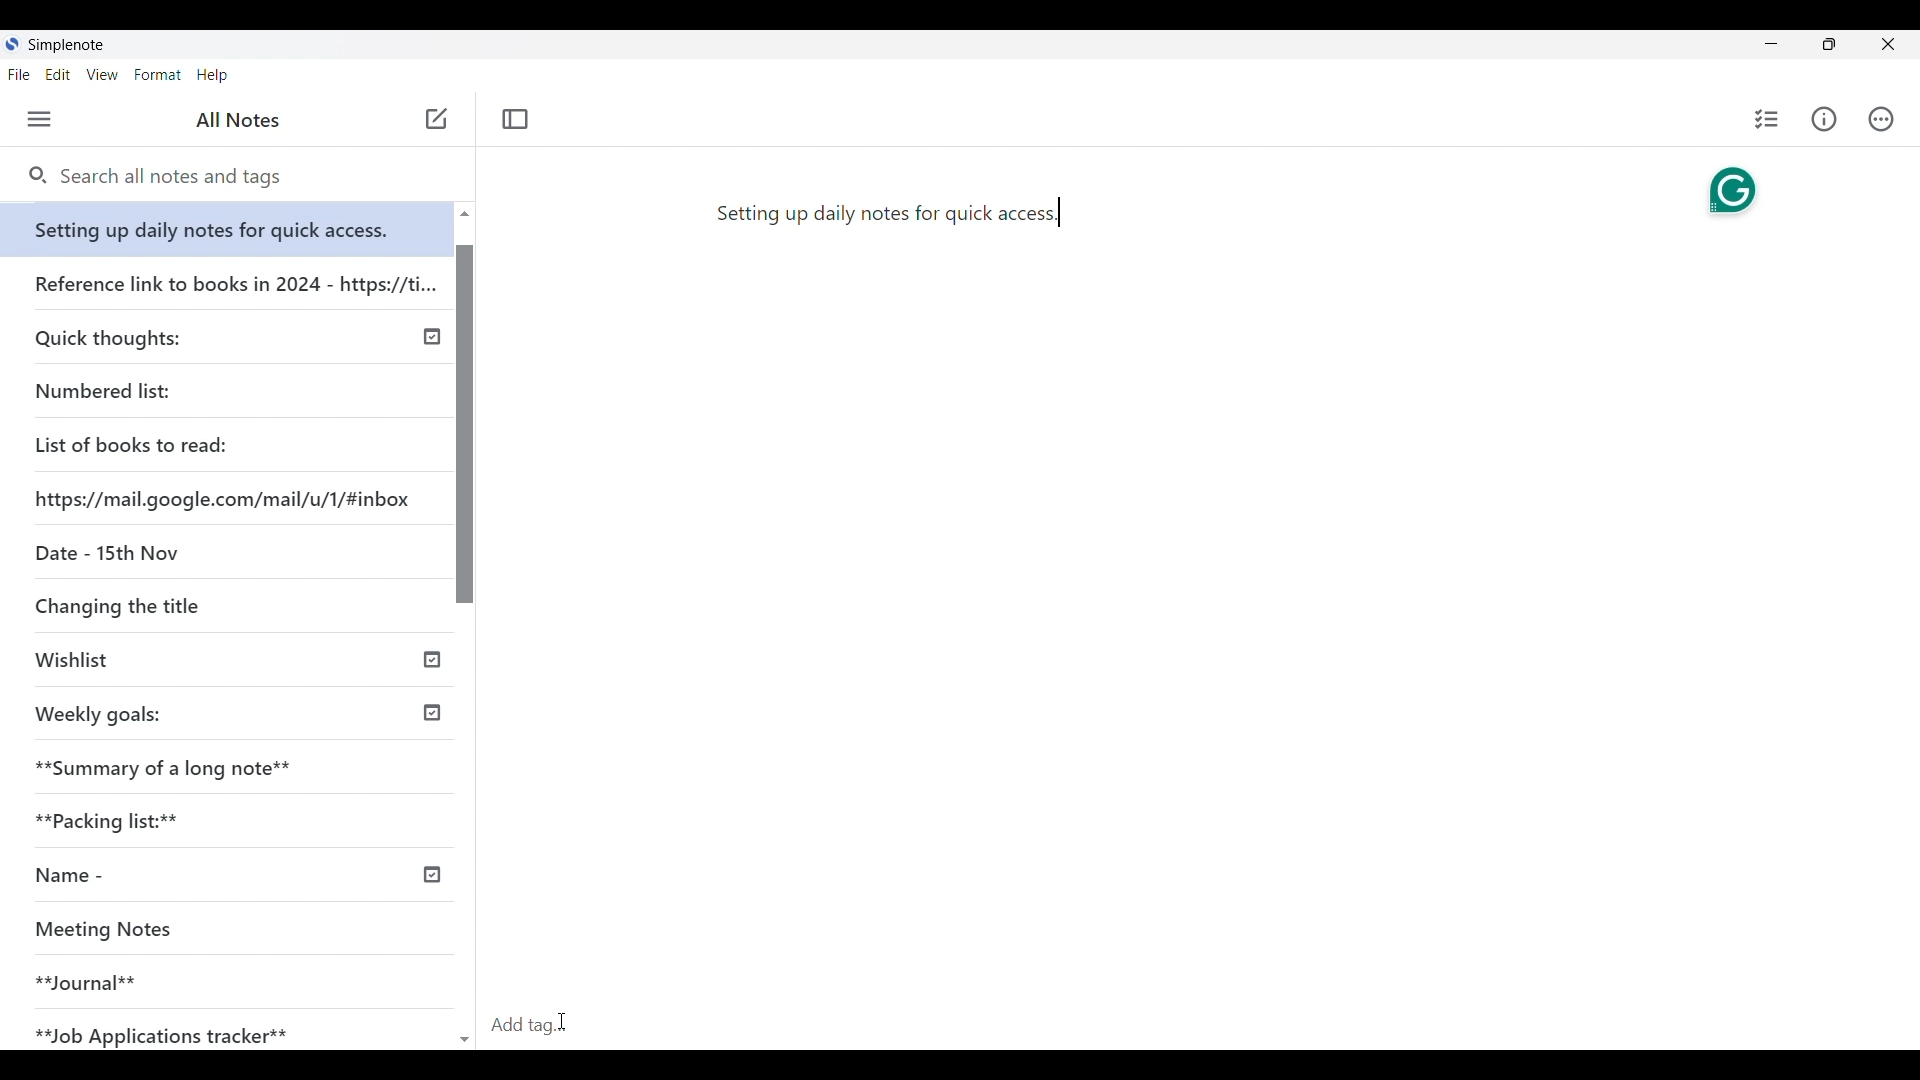 This screenshot has height=1080, width=1920. I want to click on toggle screen, so click(1829, 44).